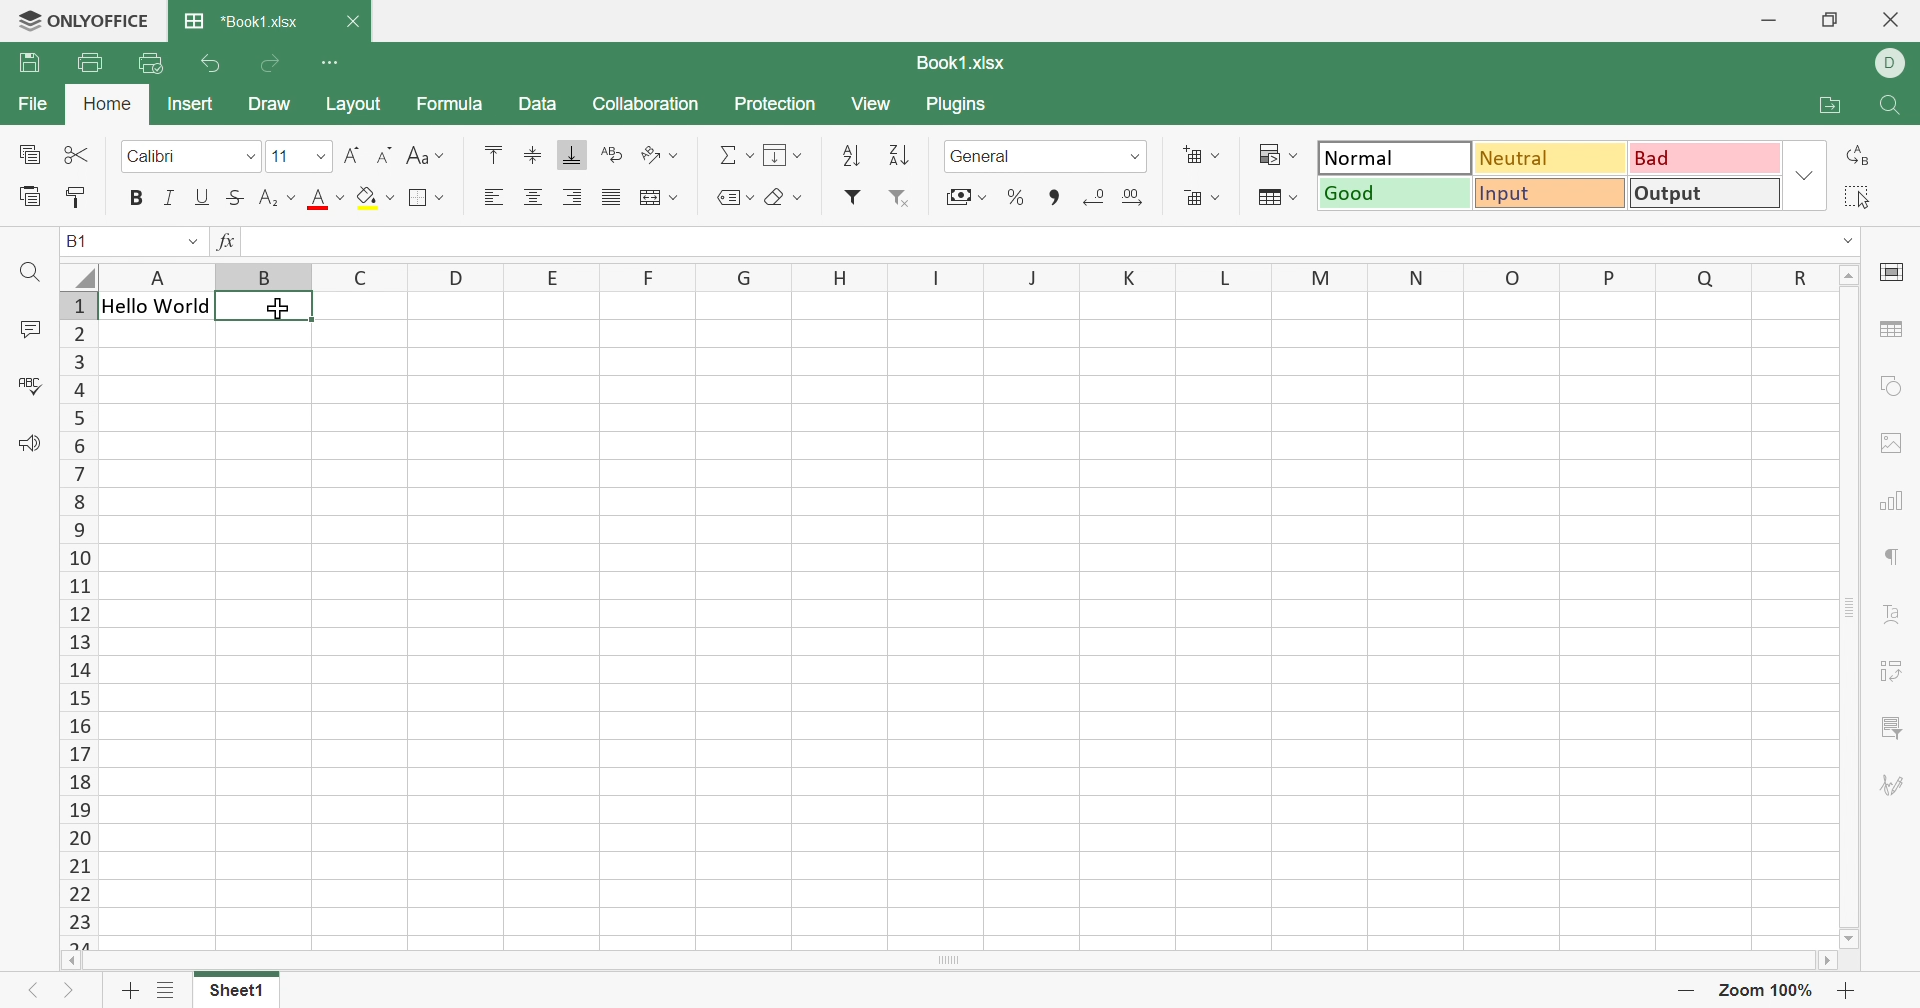 The image size is (1920, 1008). What do you see at coordinates (447, 106) in the screenshot?
I see `Formula` at bounding box center [447, 106].